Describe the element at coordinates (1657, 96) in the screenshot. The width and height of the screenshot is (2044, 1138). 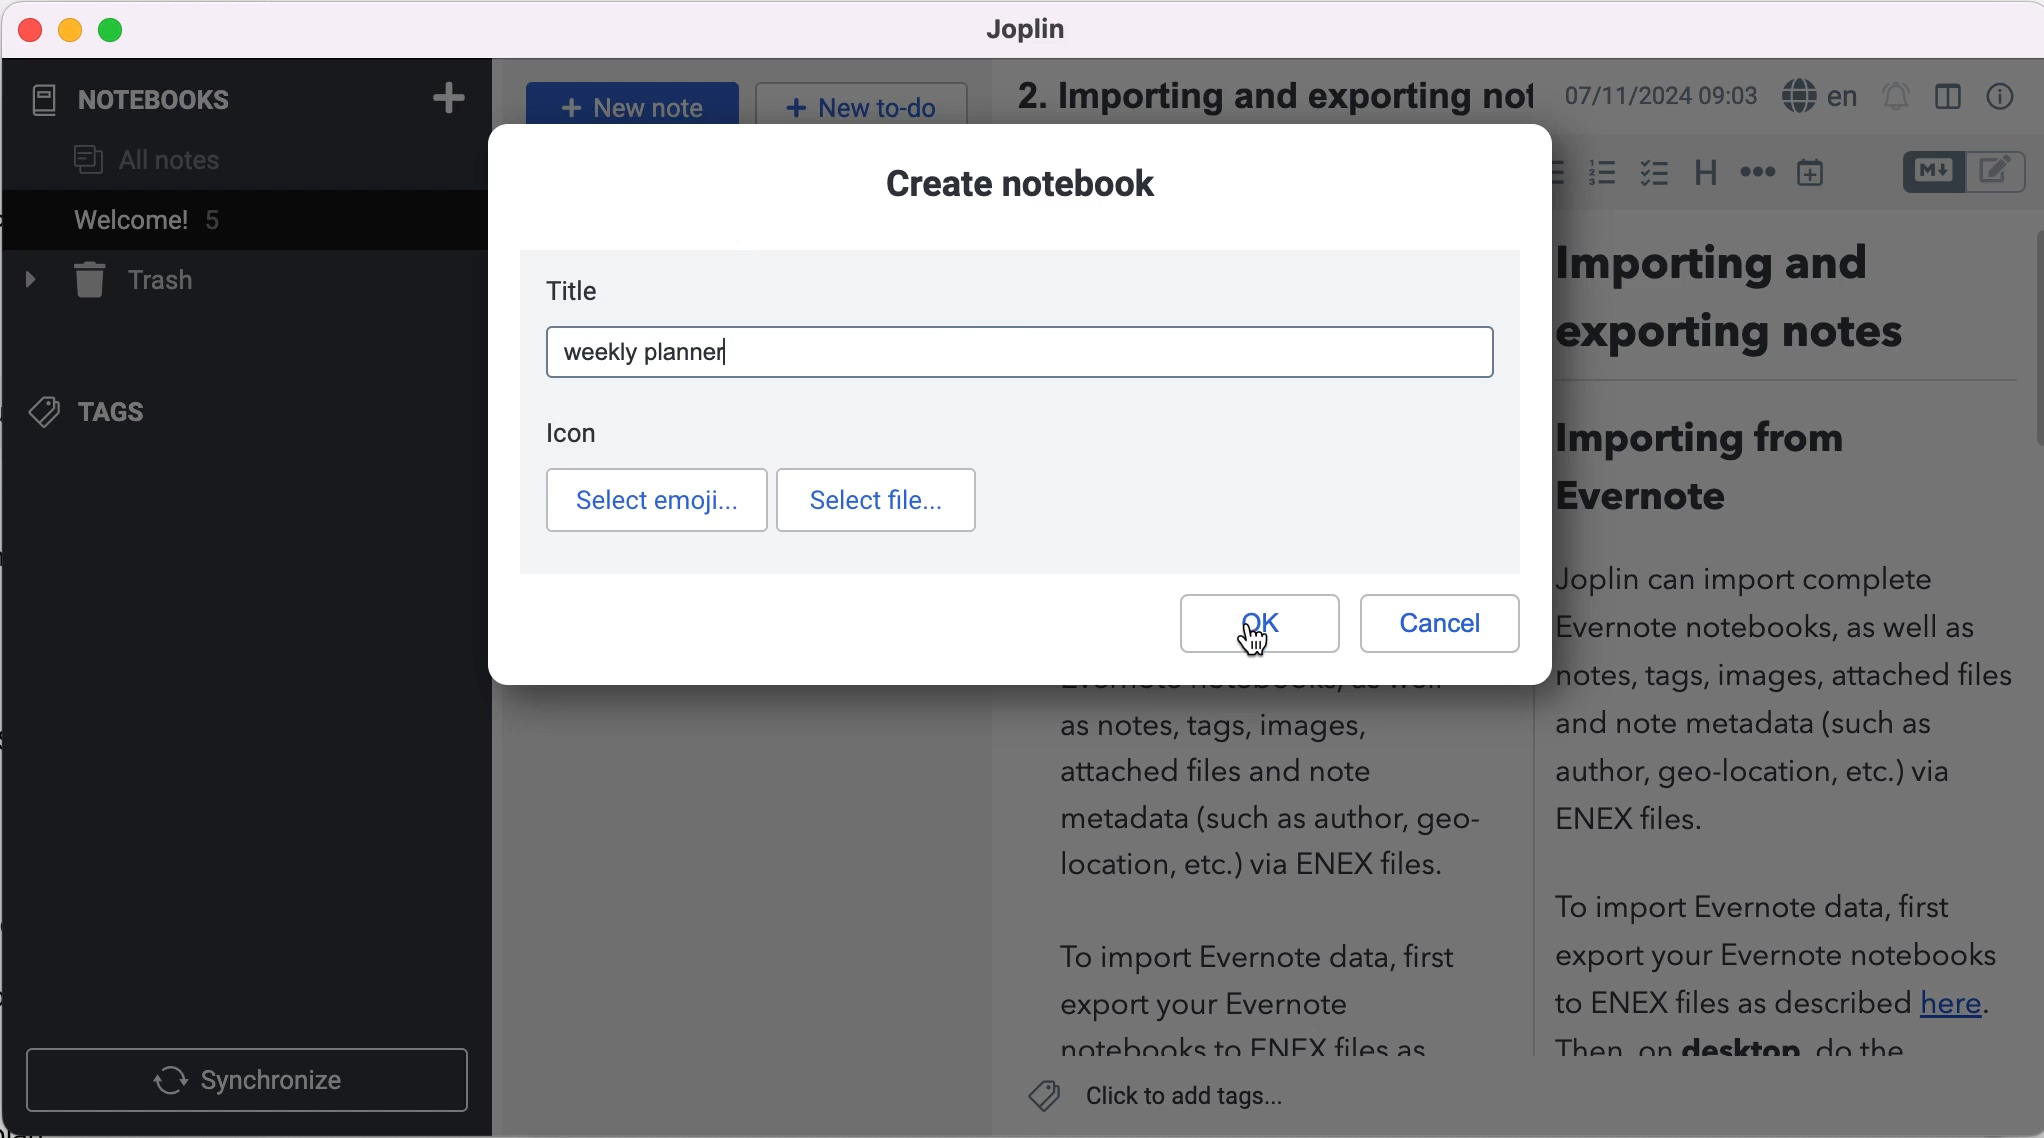
I see `07/11/2024 09:03` at that location.